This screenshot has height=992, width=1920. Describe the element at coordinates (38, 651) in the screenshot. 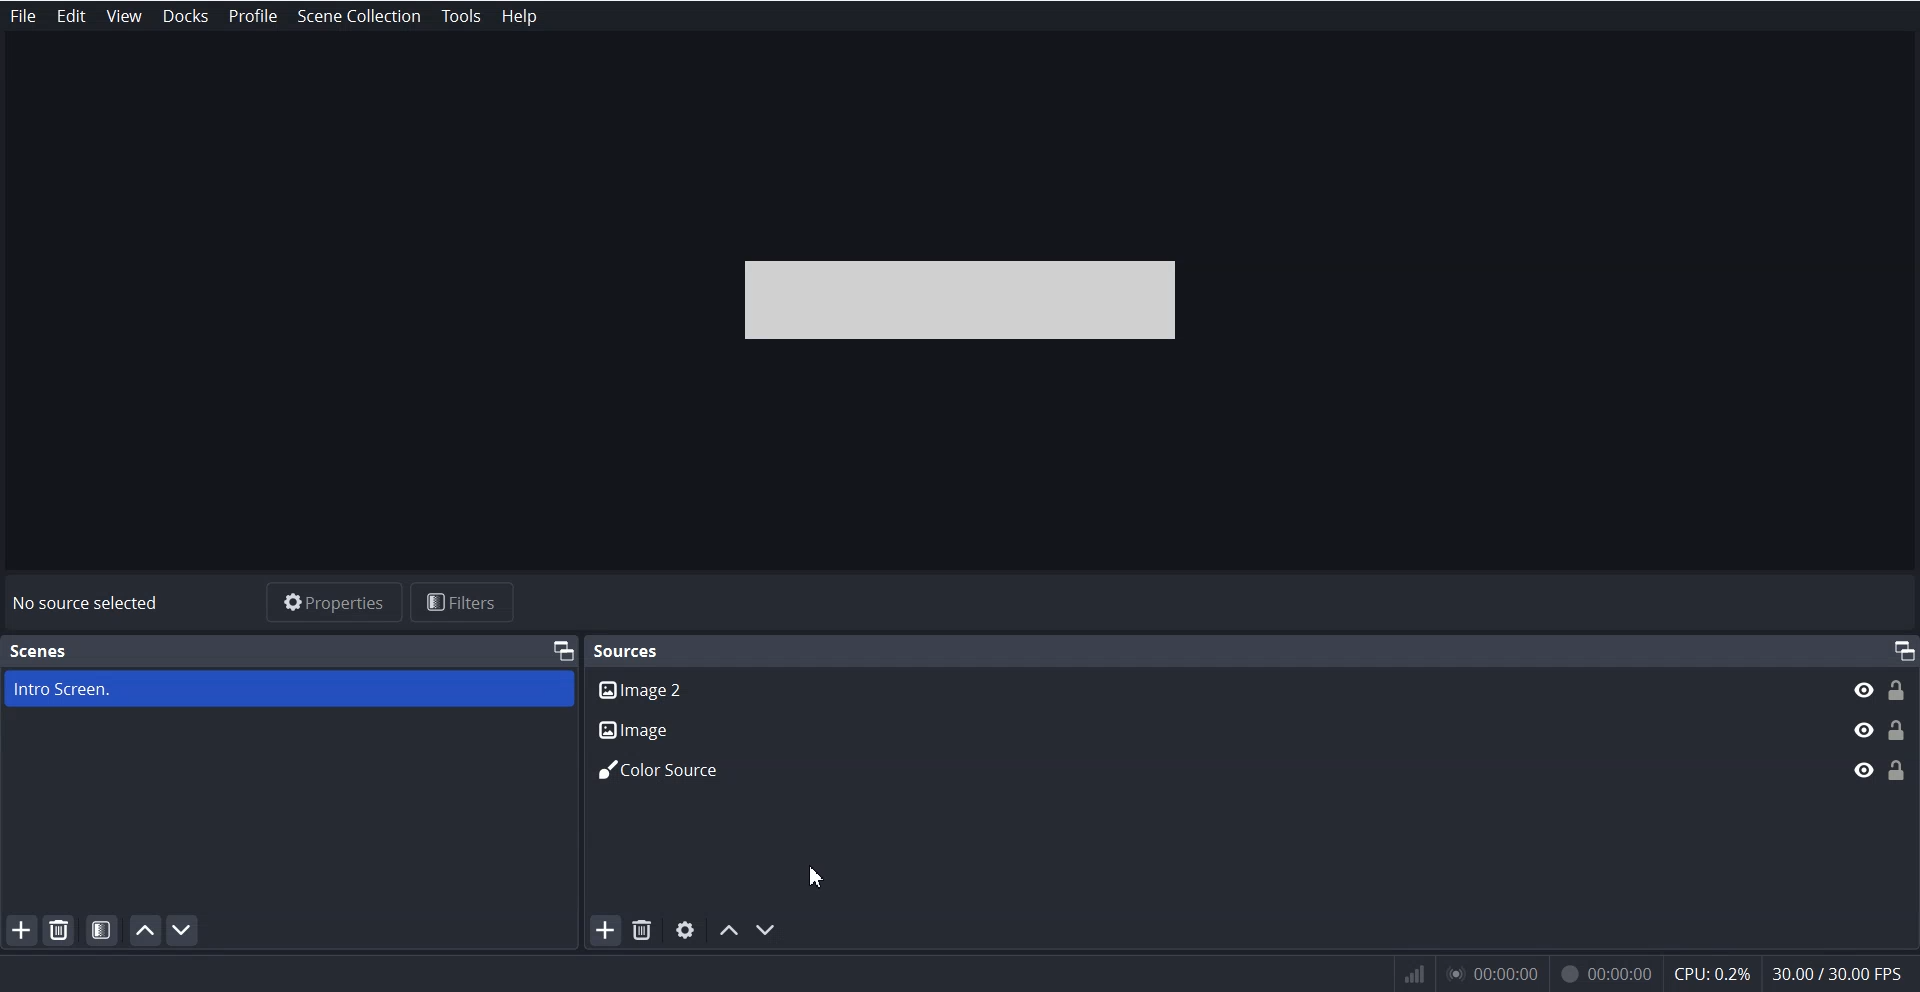

I see `Scenes` at that location.